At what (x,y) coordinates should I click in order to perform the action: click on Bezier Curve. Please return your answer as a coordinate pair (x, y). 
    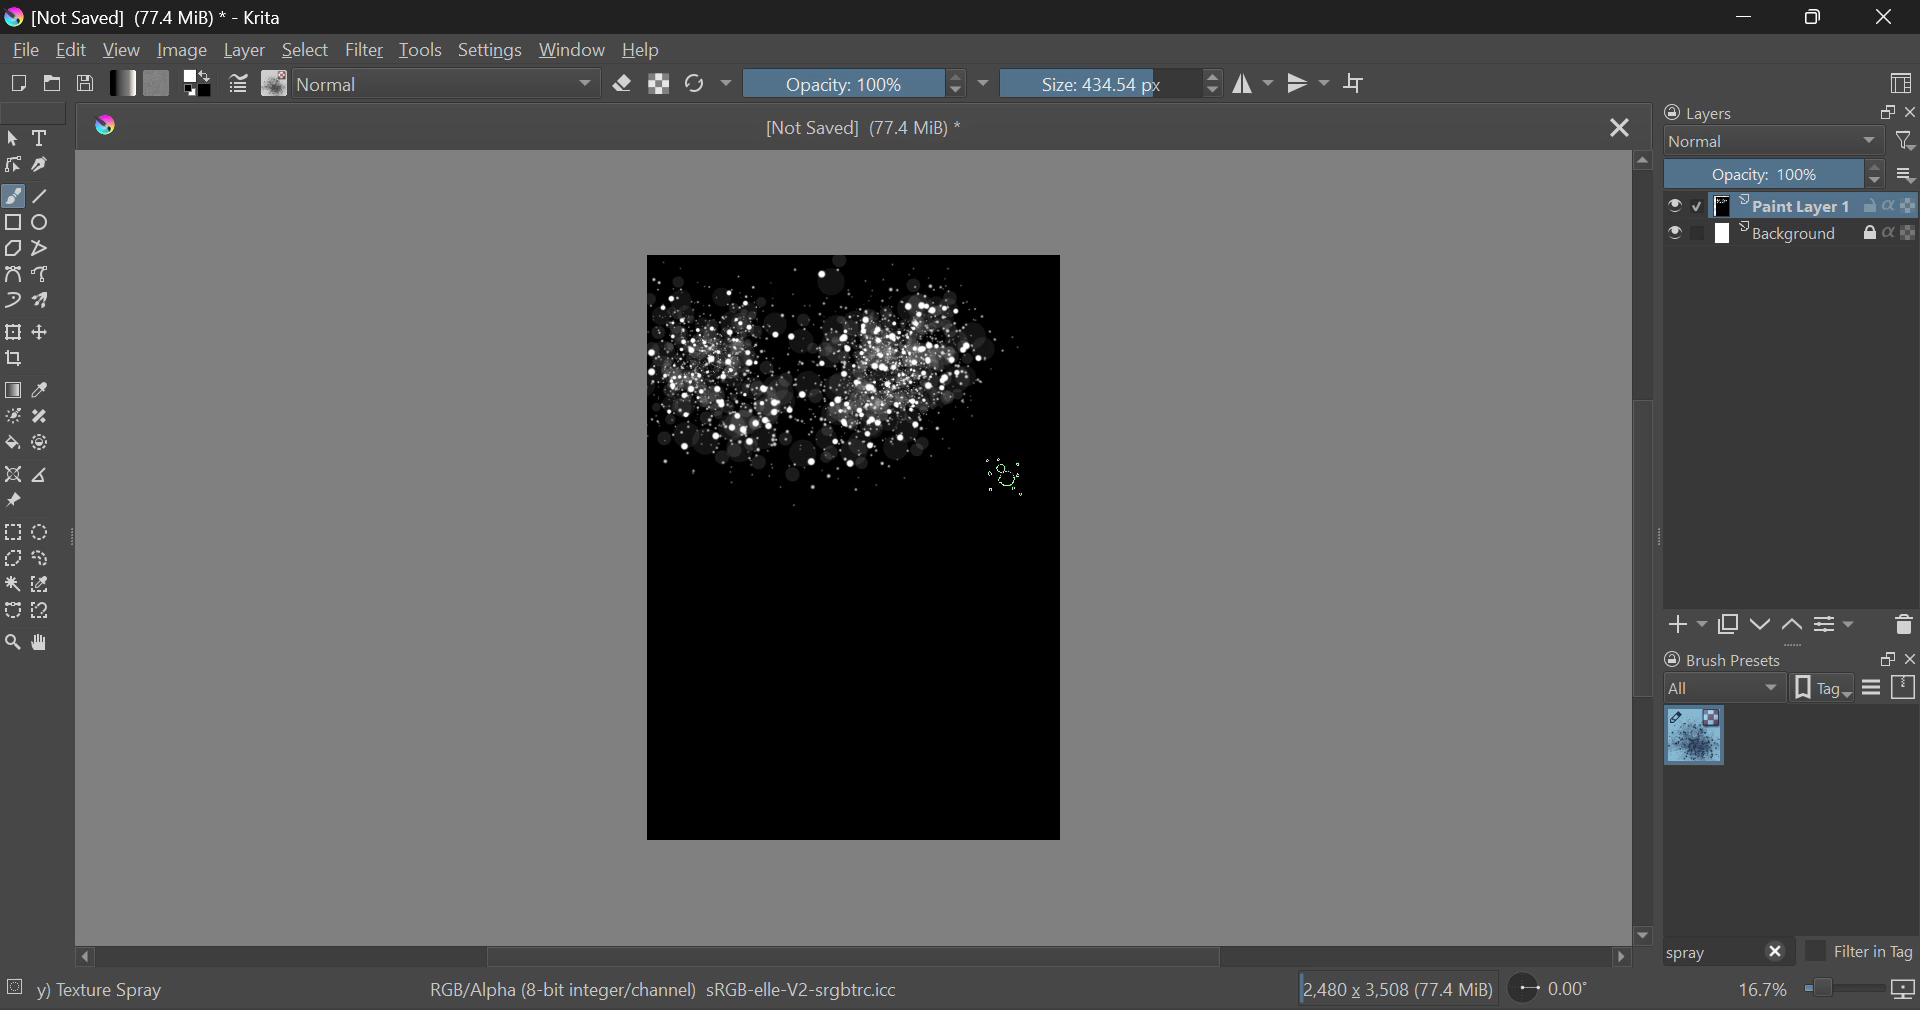
    Looking at the image, I should click on (12, 273).